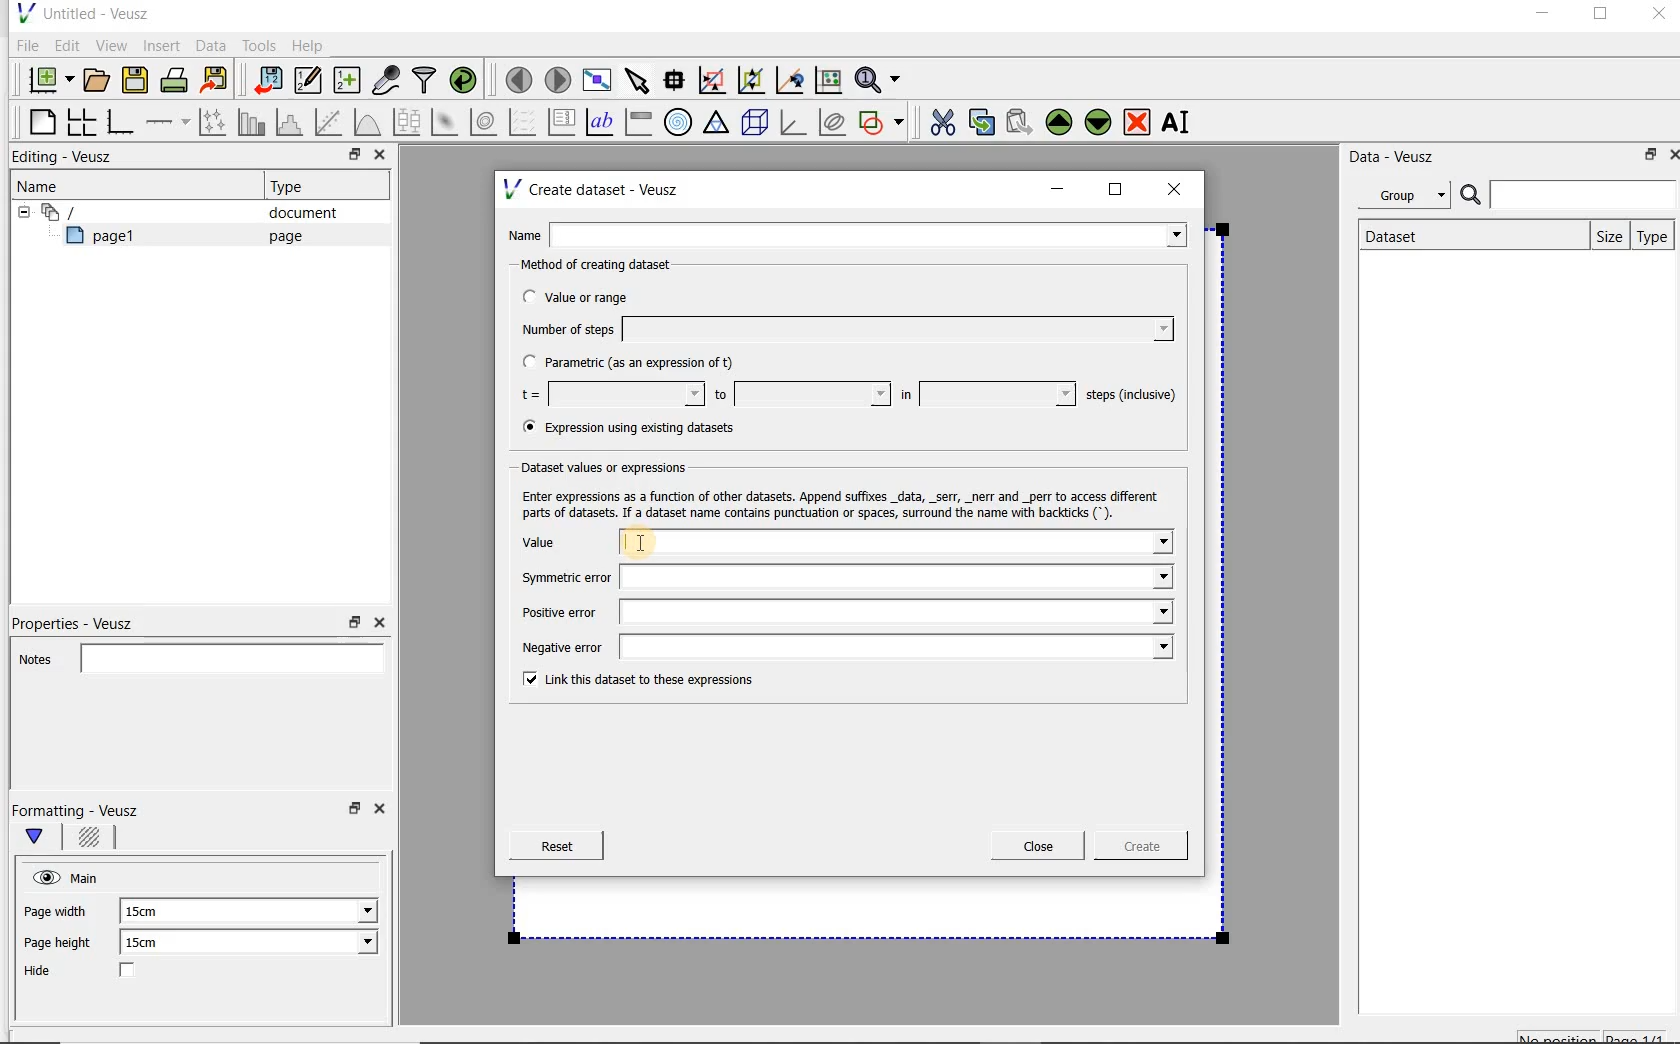 The height and width of the screenshot is (1044, 1680). I want to click on add an axis to a plot, so click(169, 122).